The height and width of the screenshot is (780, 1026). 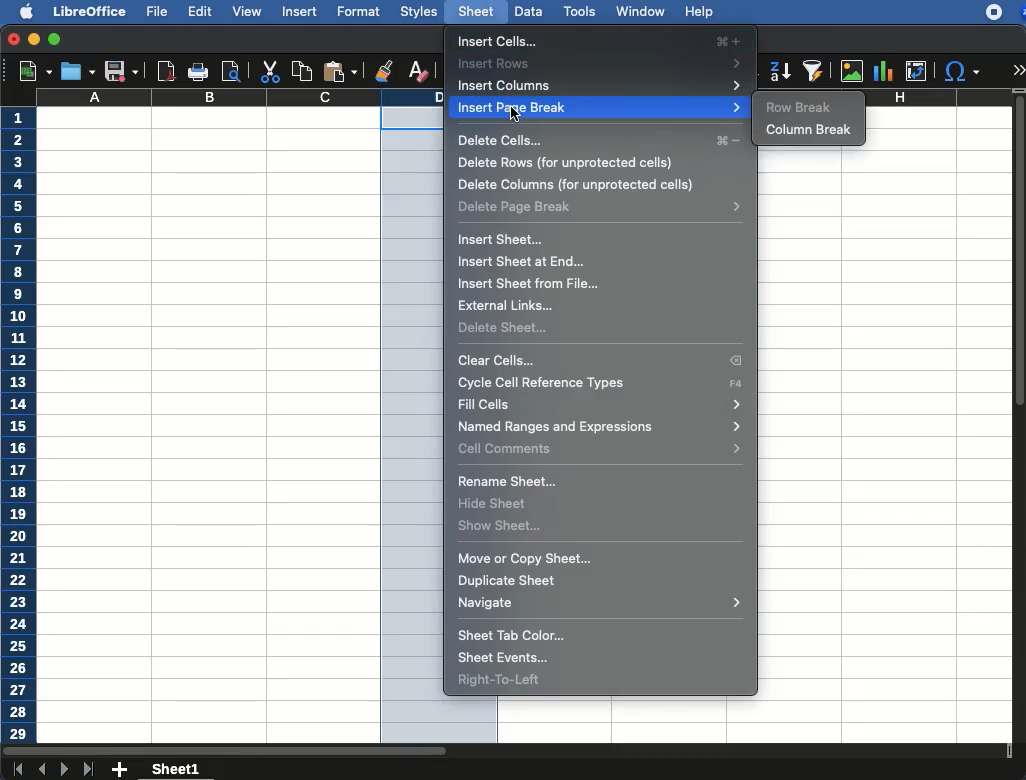 I want to click on delete sheet, so click(x=503, y=328).